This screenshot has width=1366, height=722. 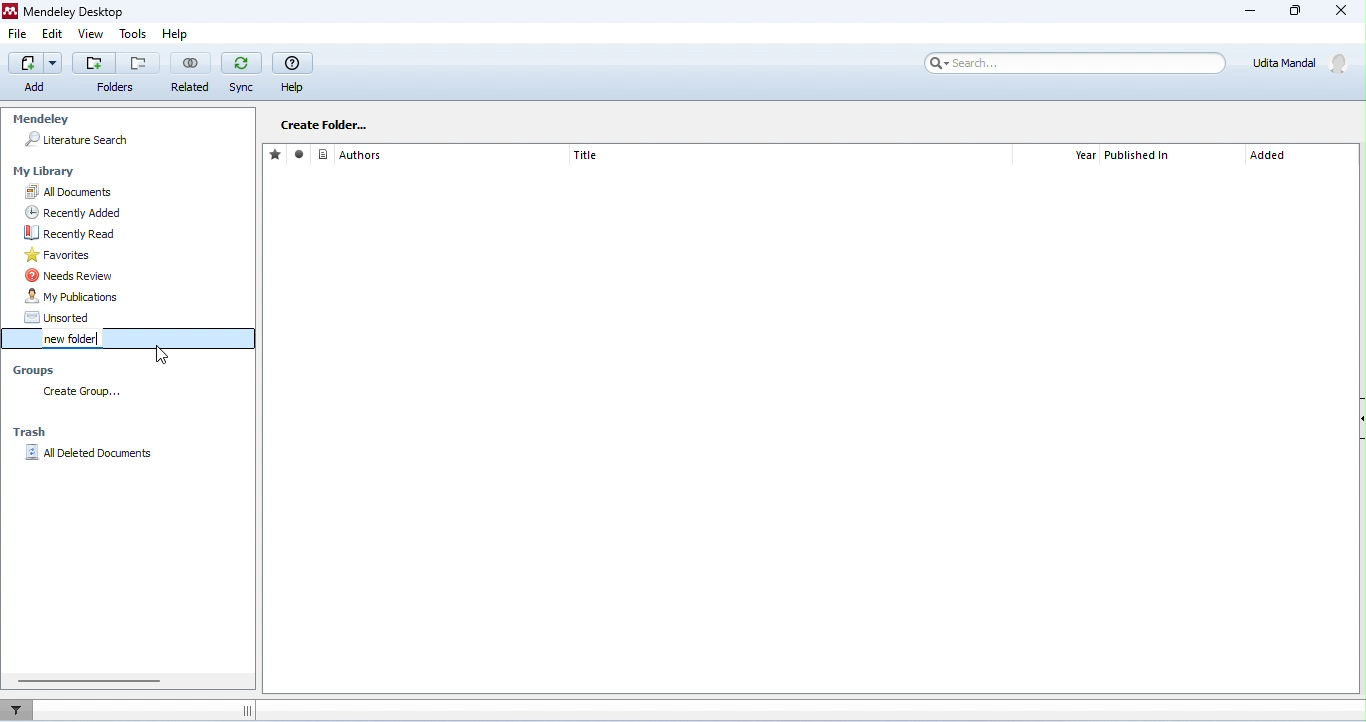 I want to click on help, so click(x=183, y=35).